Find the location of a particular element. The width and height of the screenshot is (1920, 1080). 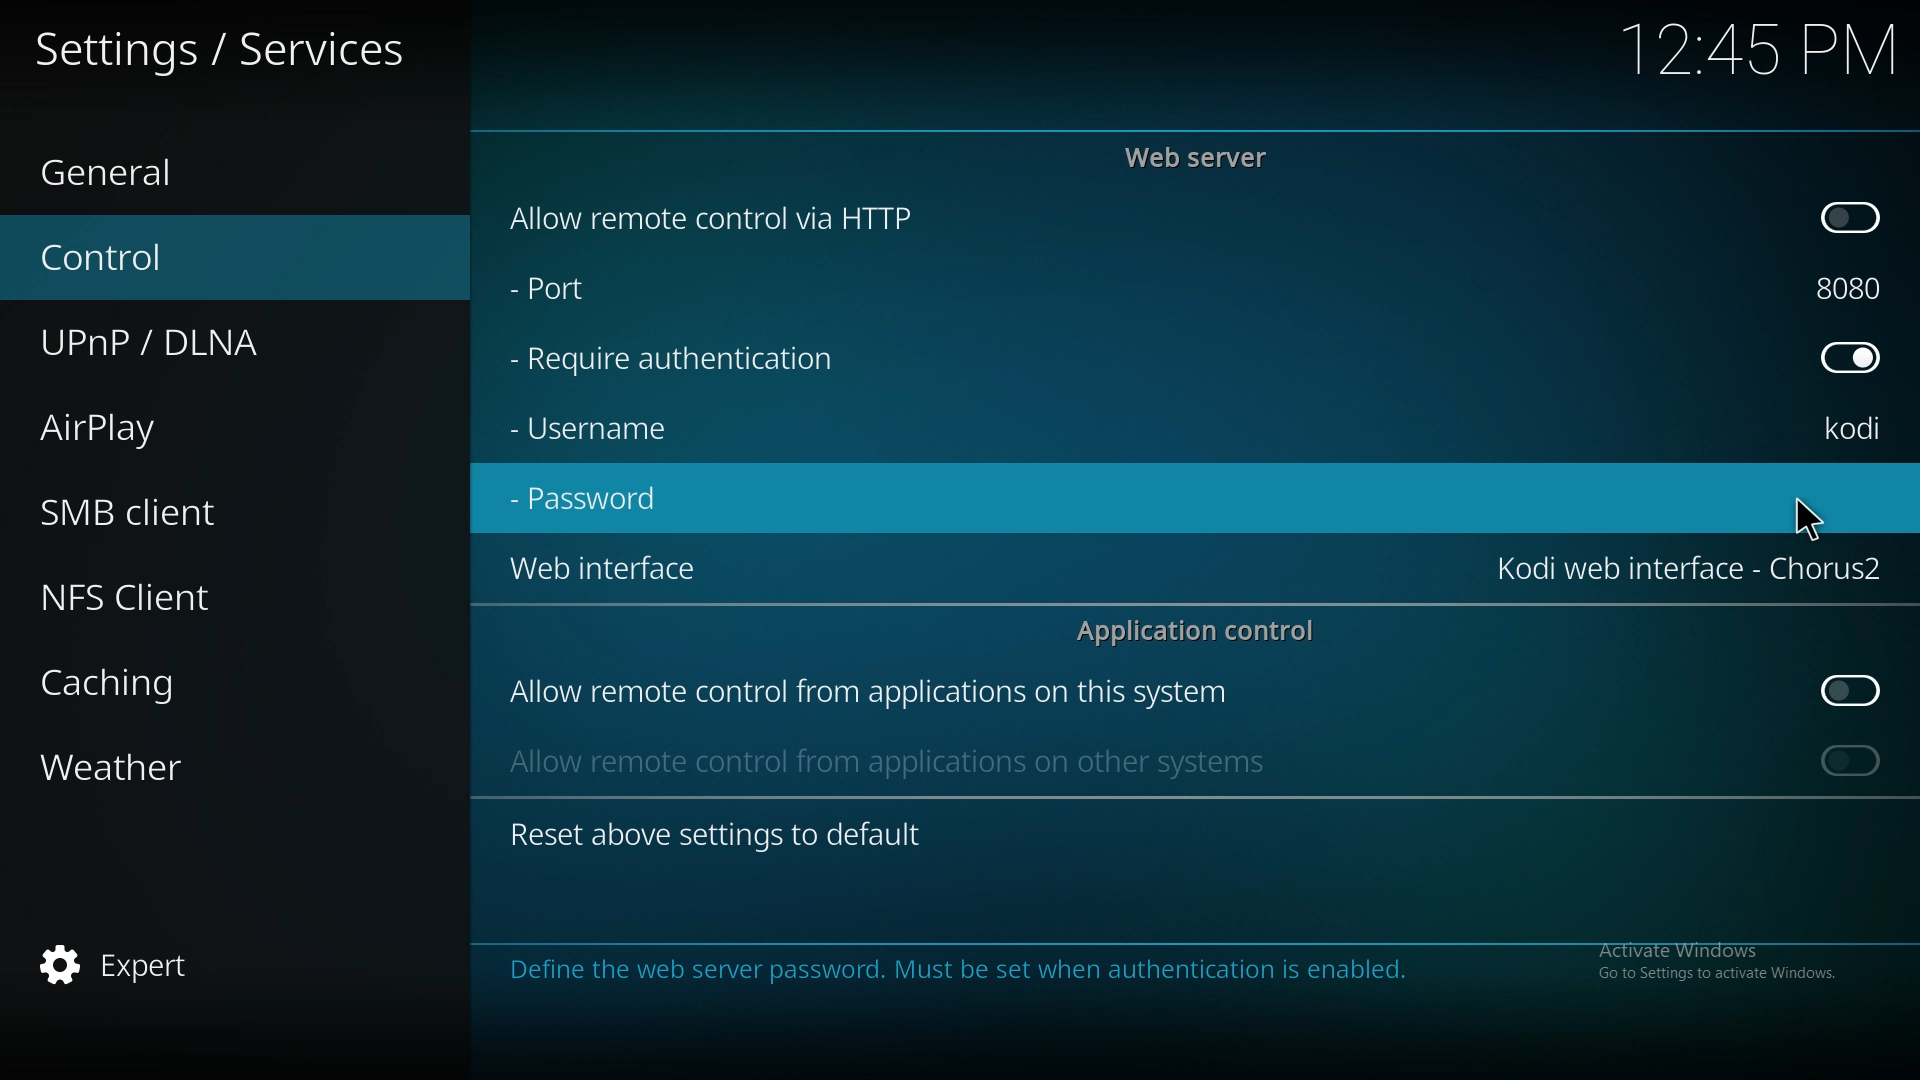

username is located at coordinates (1855, 431).